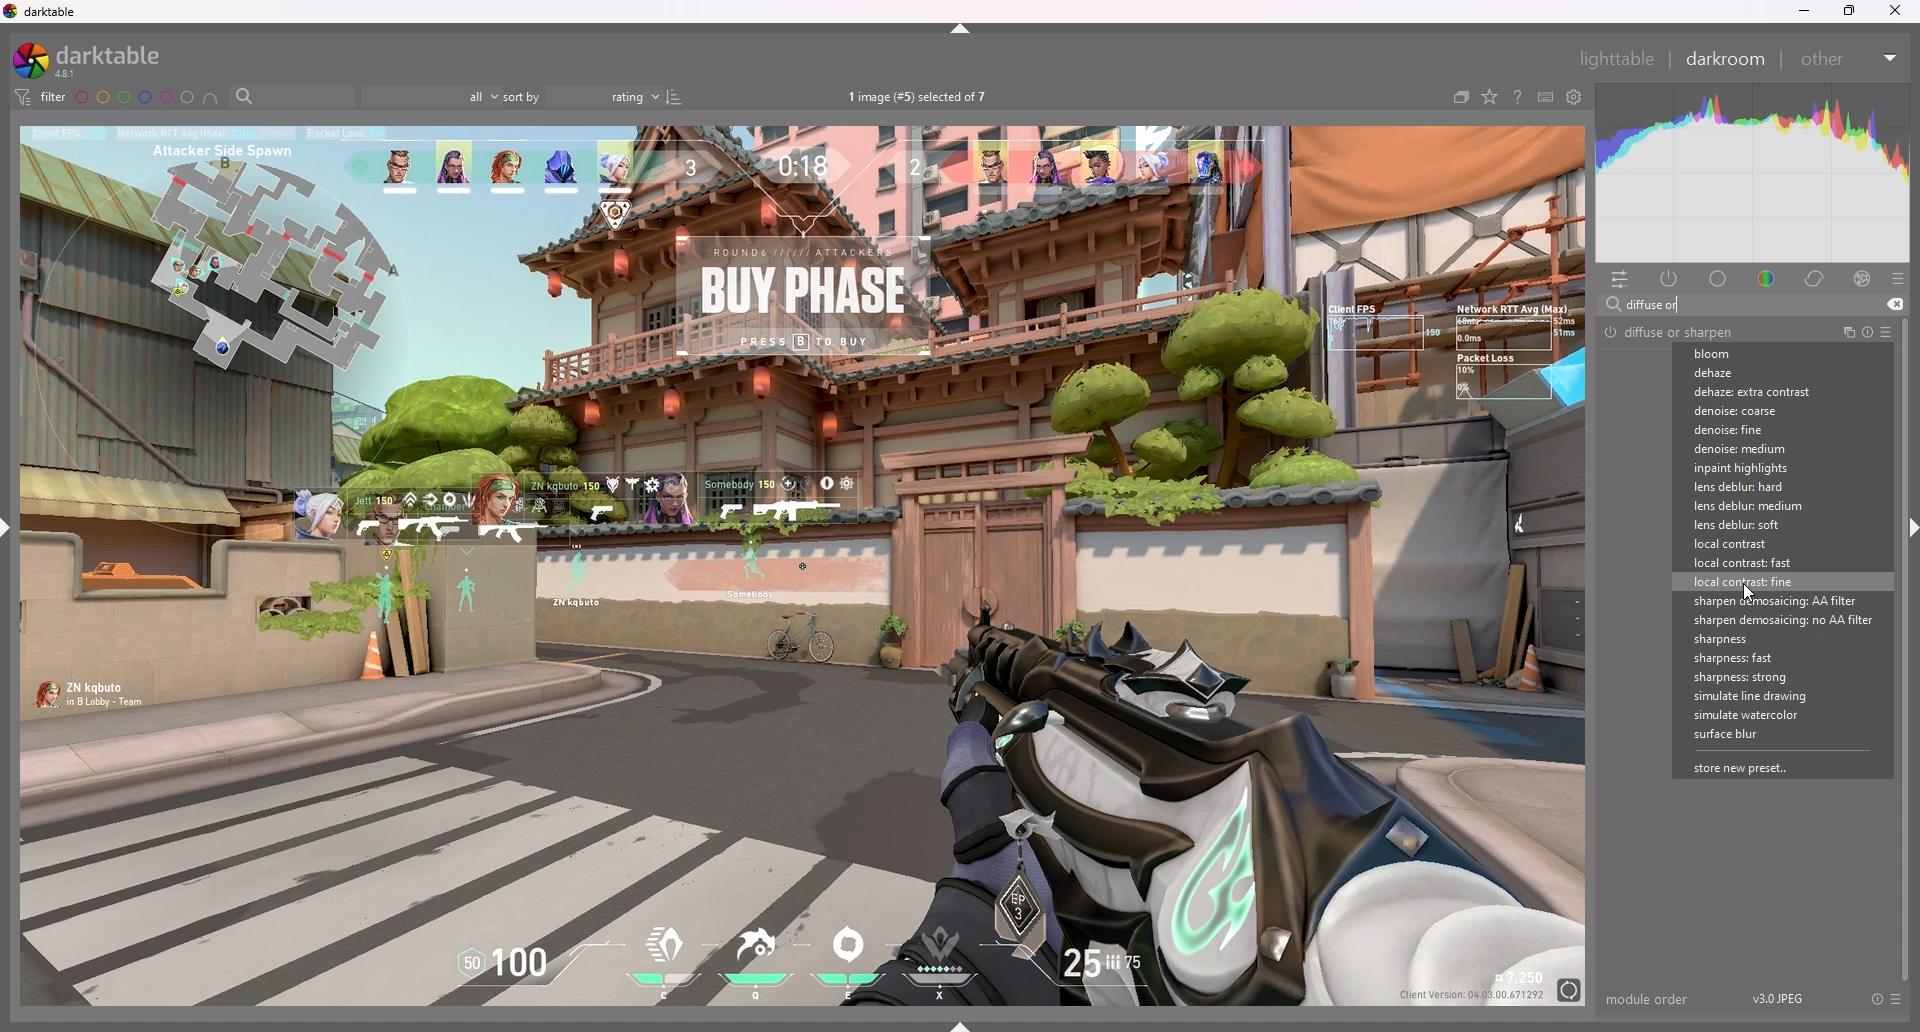  I want to click on other, so click(1851, 59).